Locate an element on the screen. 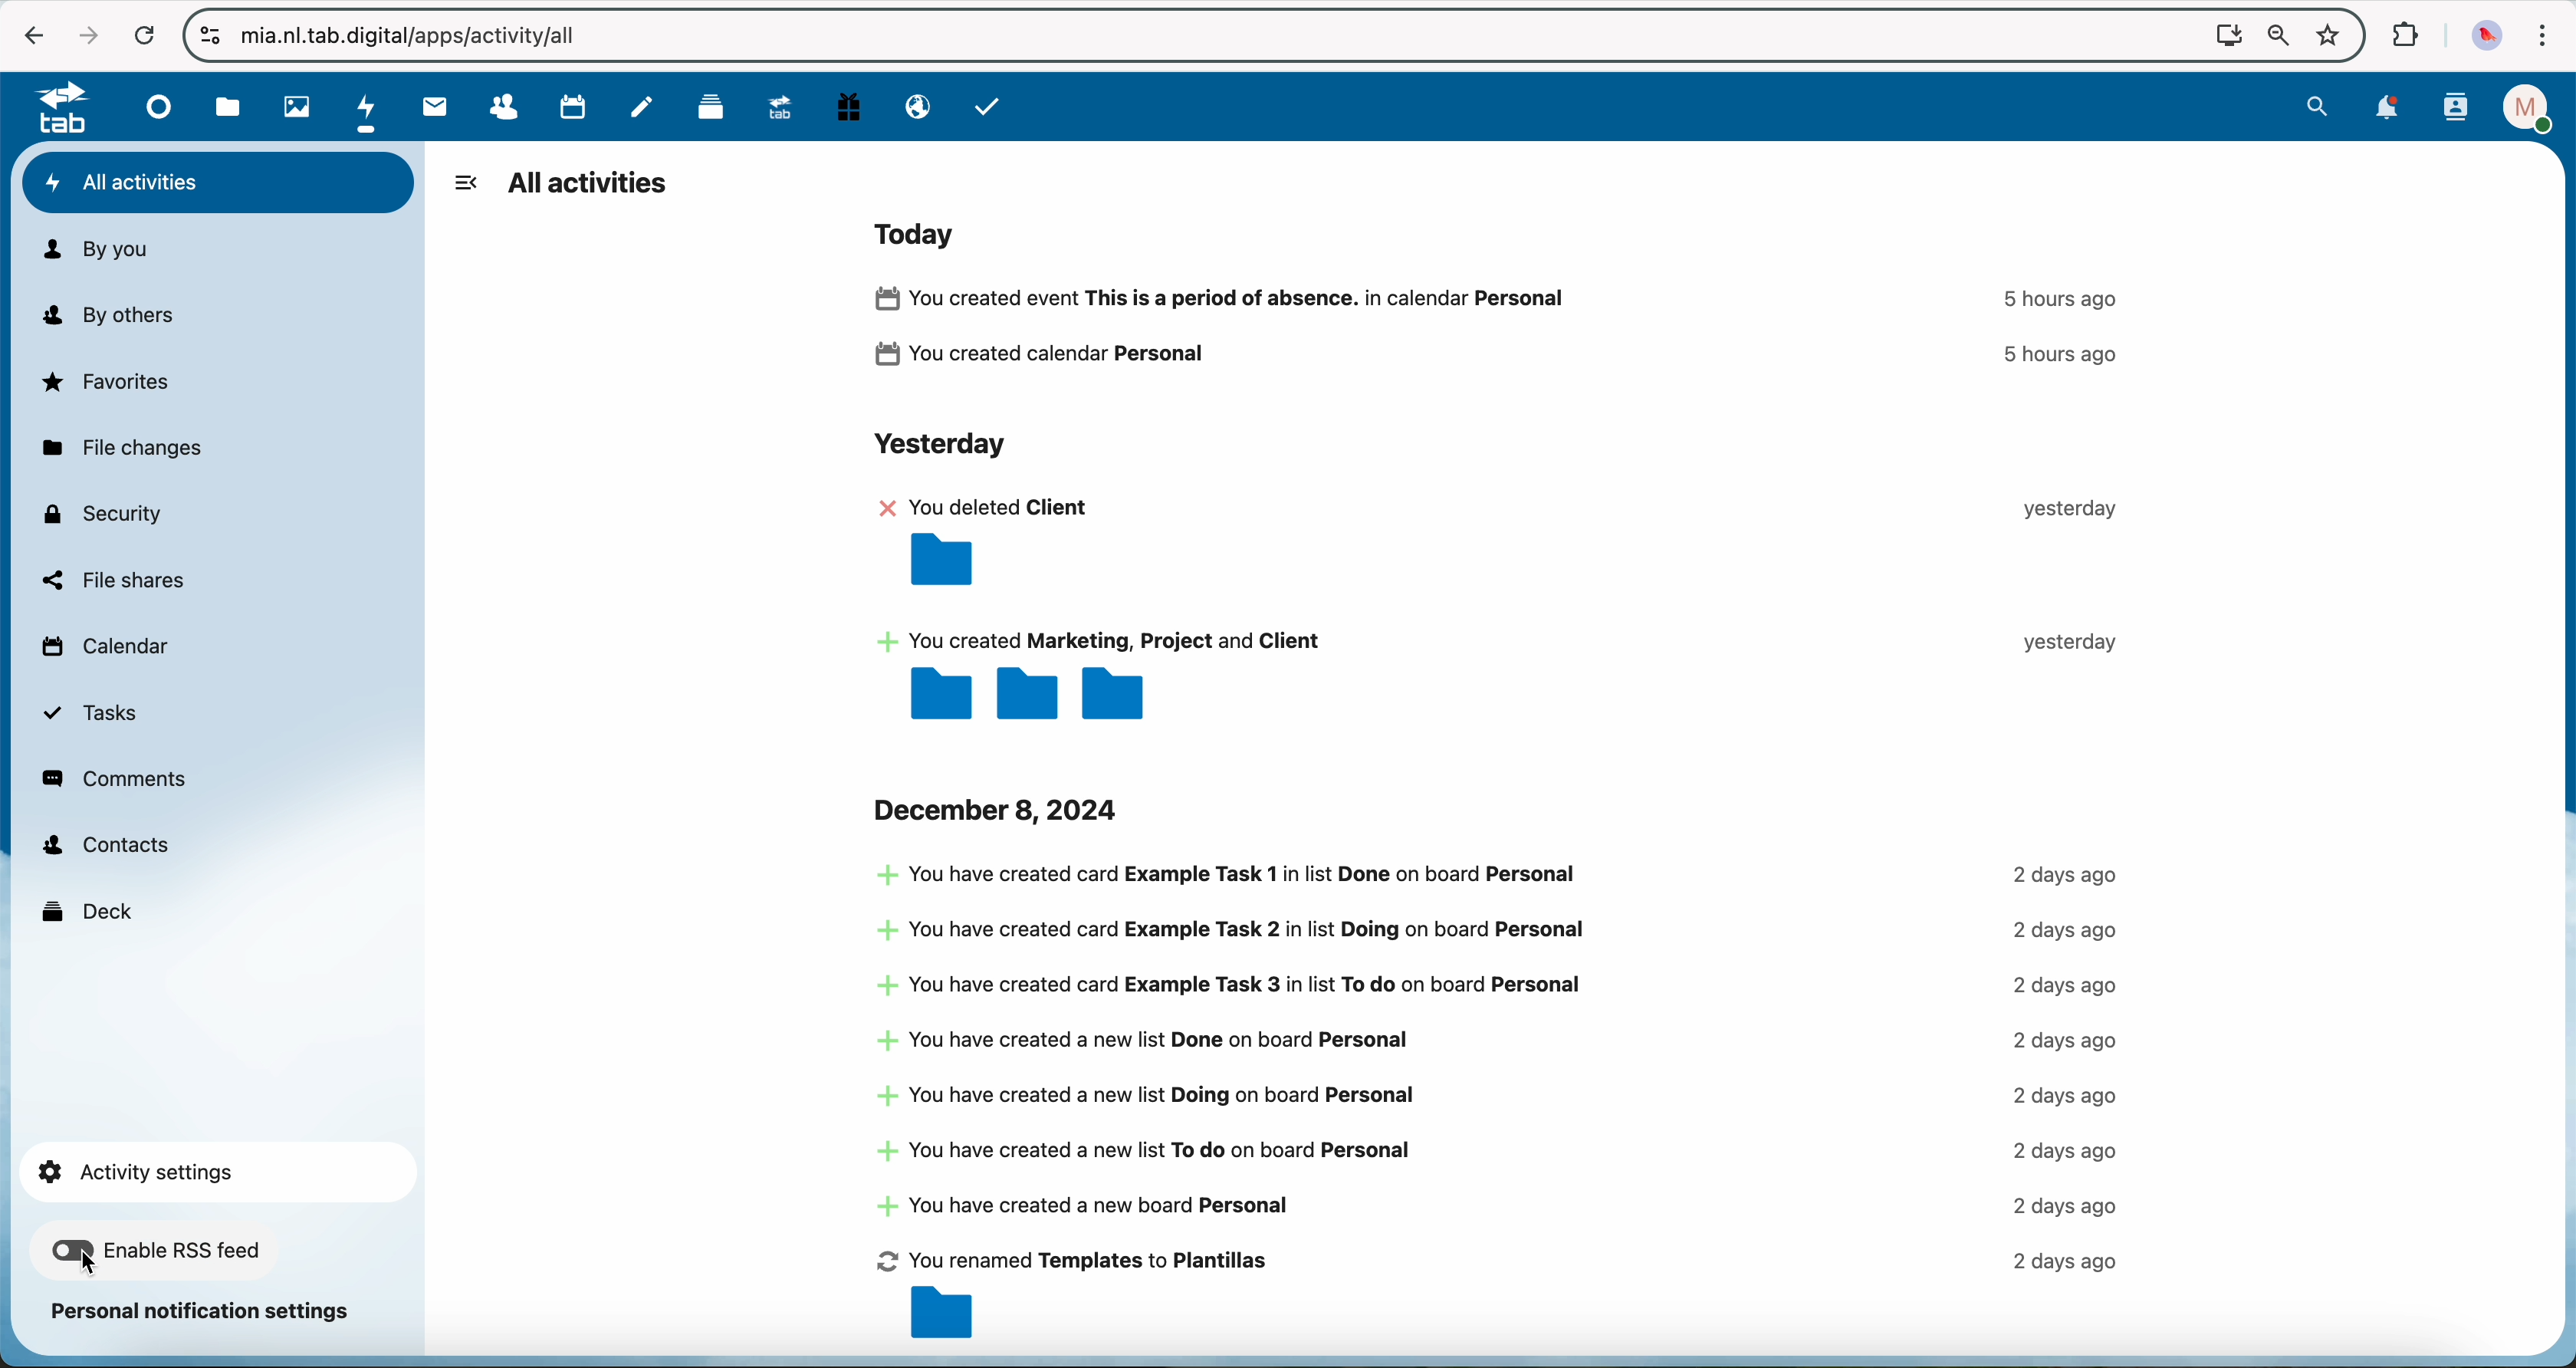 Image resolution: width=2576 pixels, height=1368 pixels. cancel is located at coordinates (145, 38).